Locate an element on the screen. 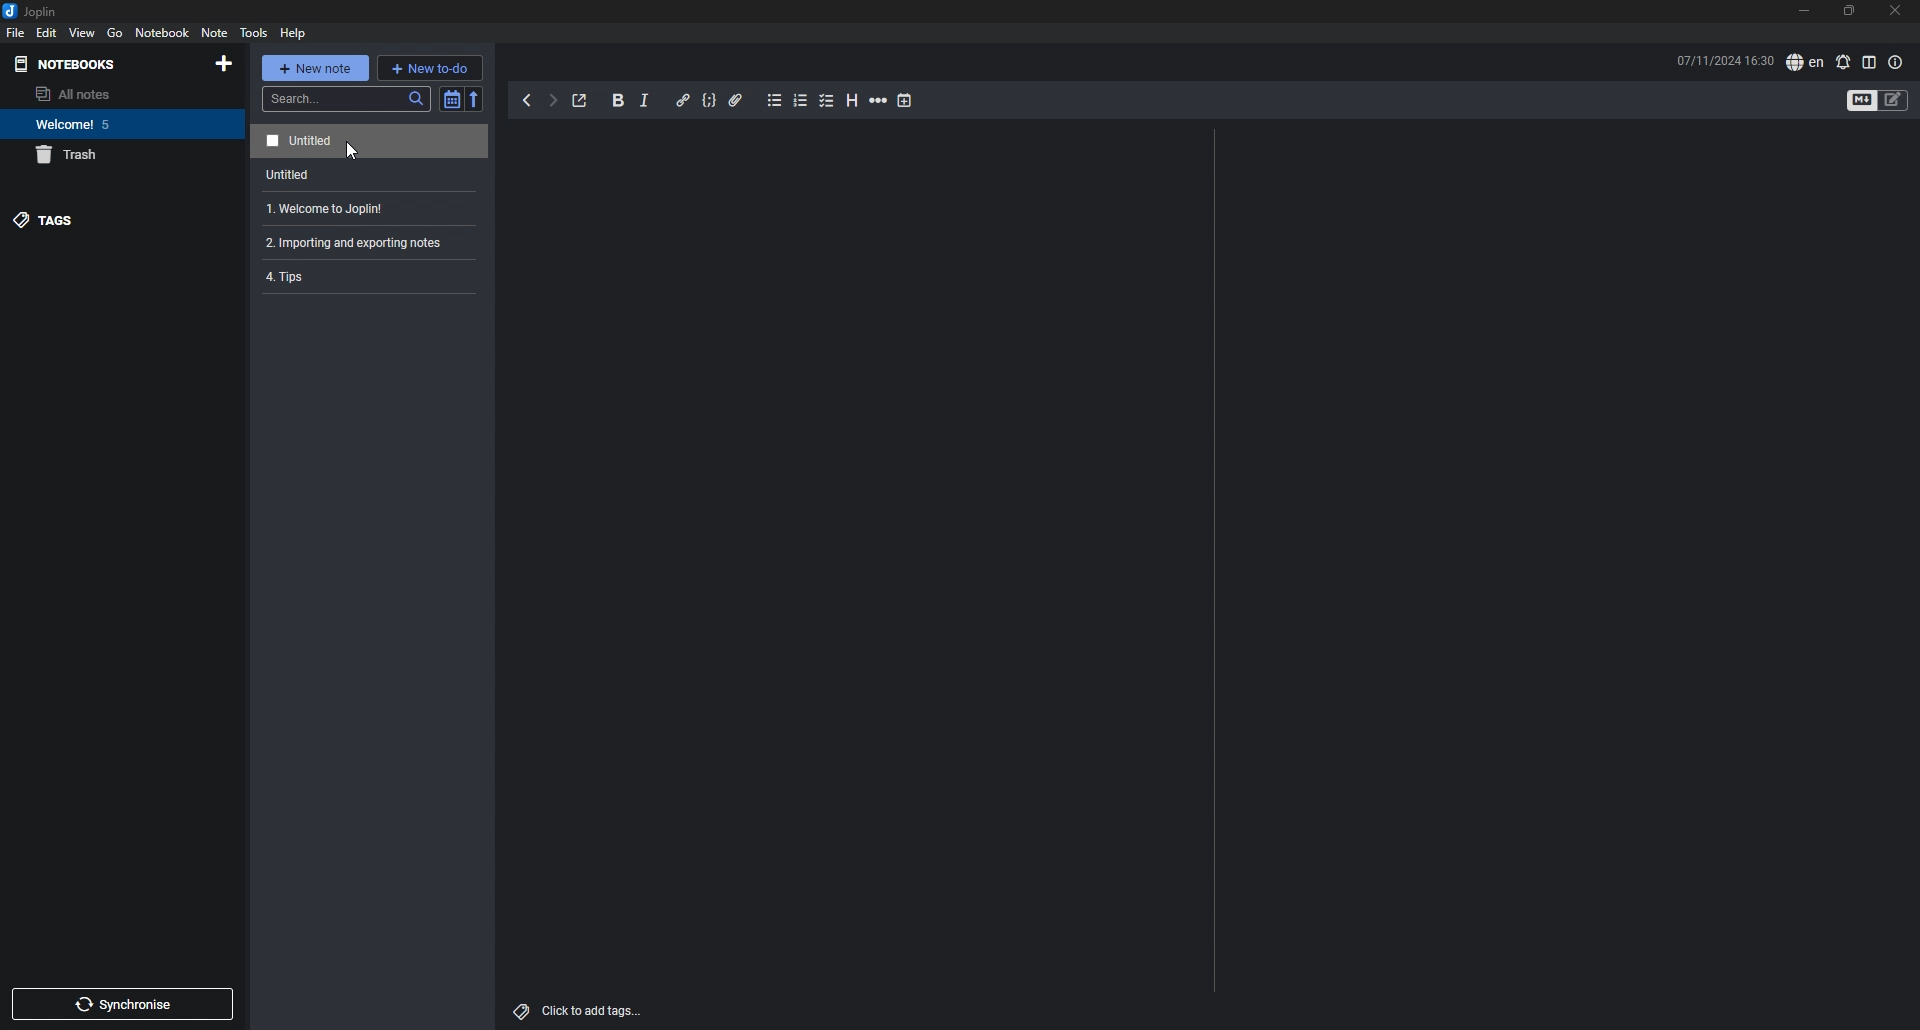  resize is located at coordinates (1848, 12).